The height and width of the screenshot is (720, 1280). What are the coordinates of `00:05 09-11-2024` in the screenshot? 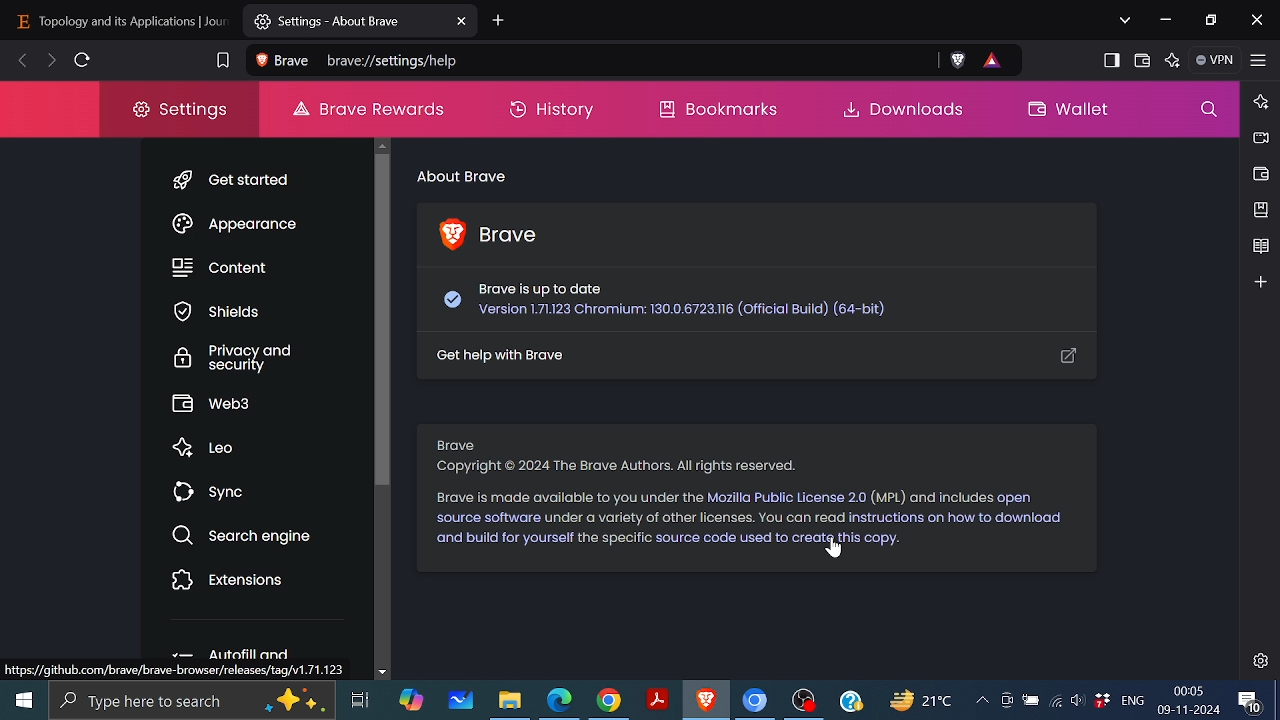 It's located at (1190, 701).